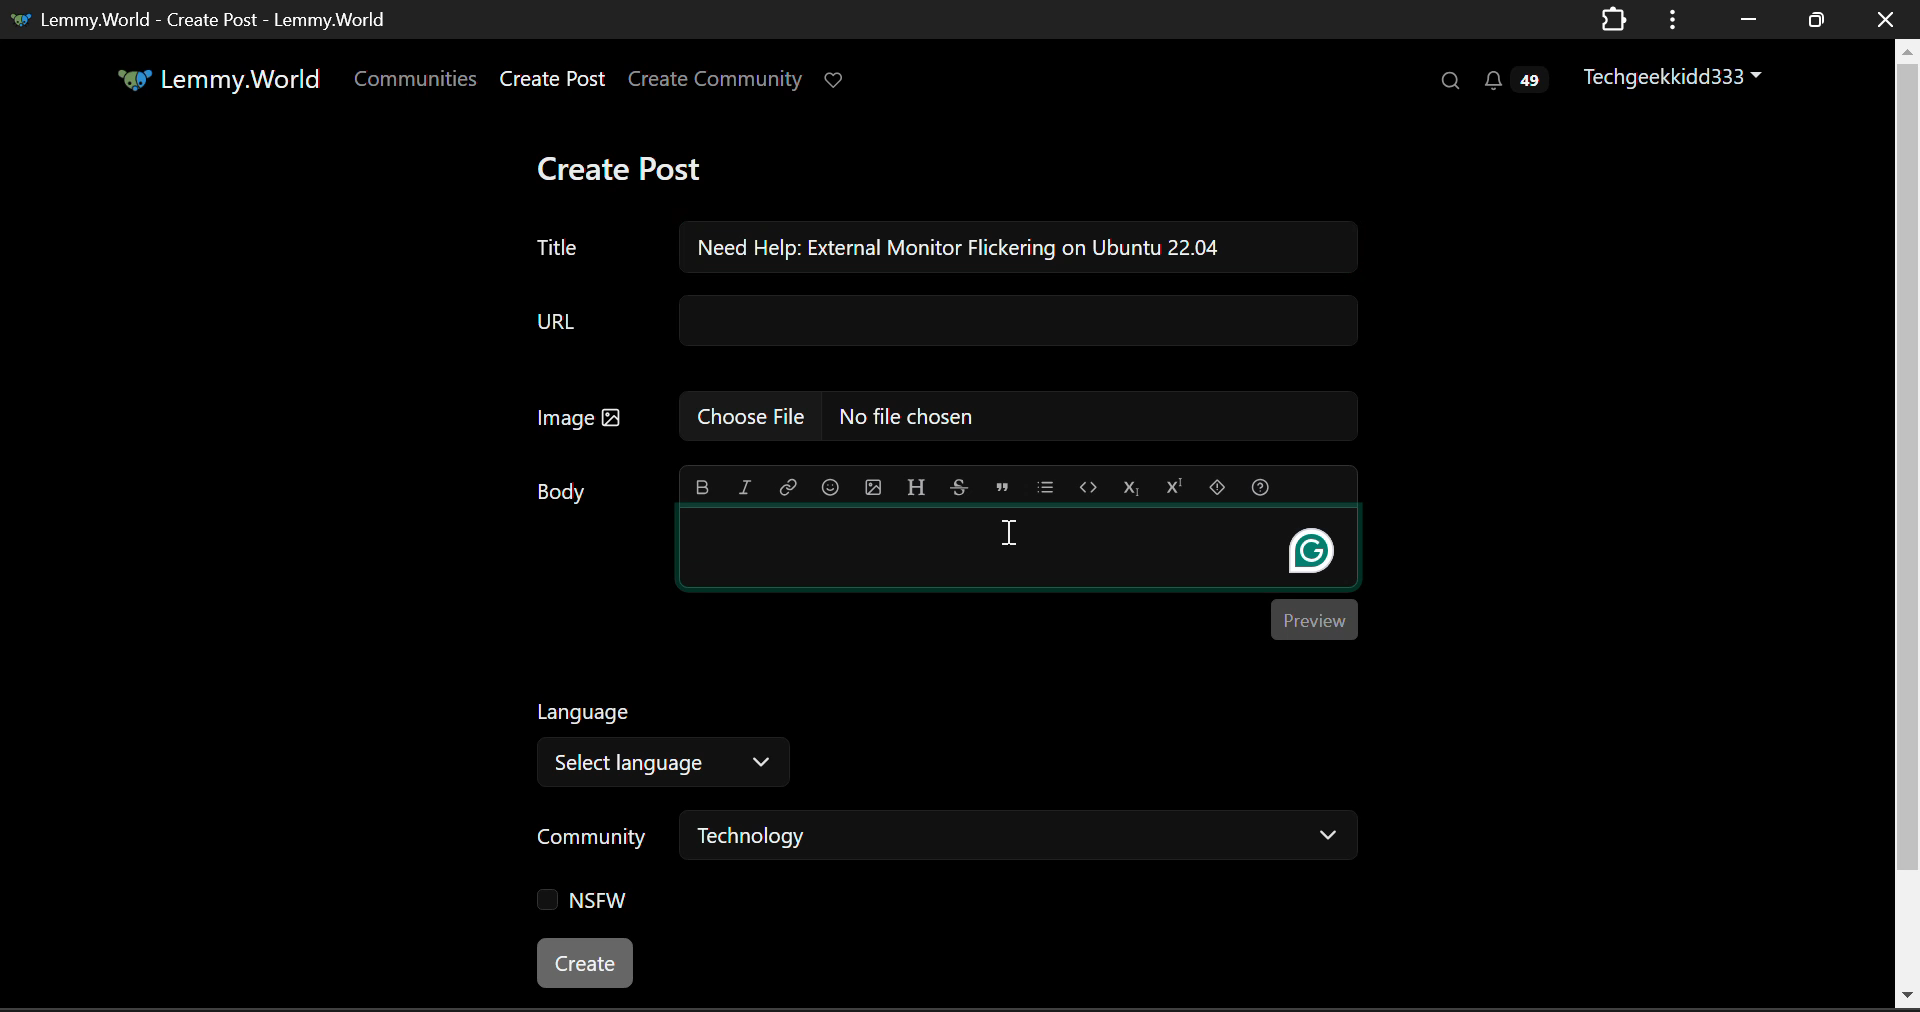 The image size is (1920, 1012). Describe the element at coordinates (562, 493) in the screenshot. I see `Body` at that location.